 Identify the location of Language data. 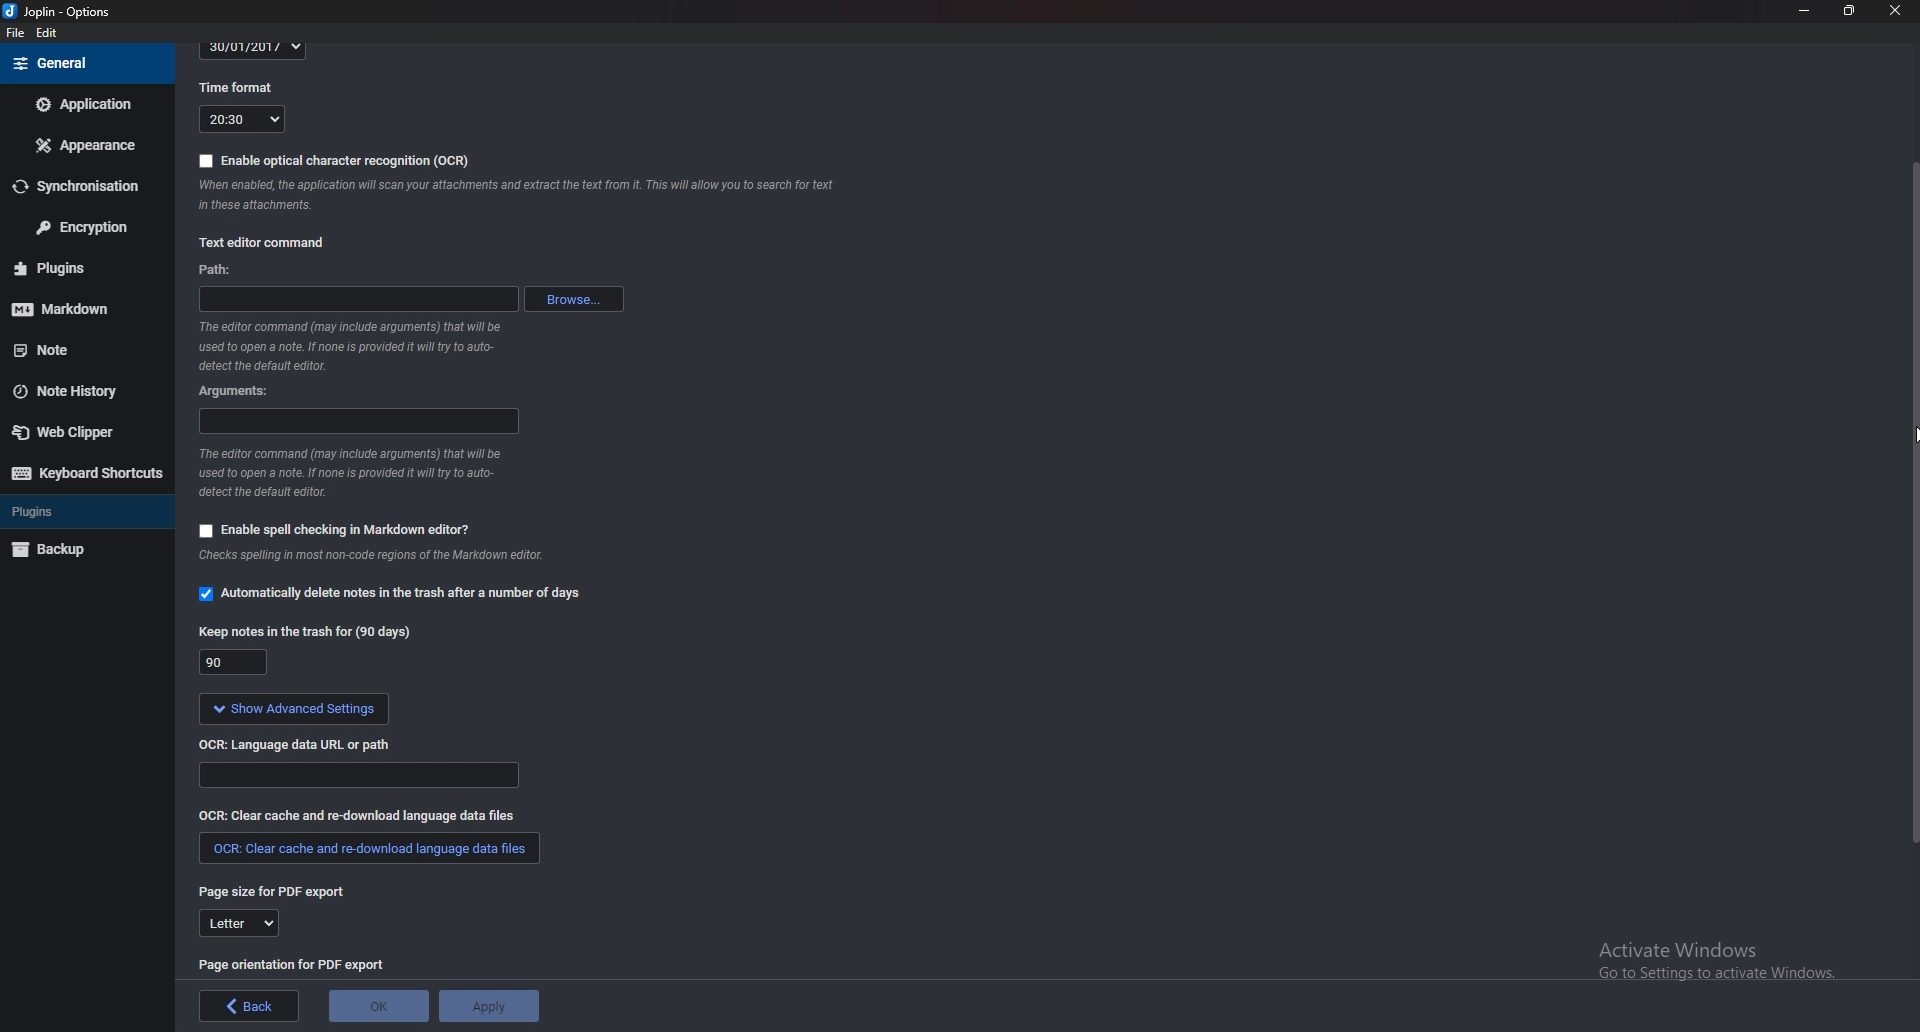
(361, 775).